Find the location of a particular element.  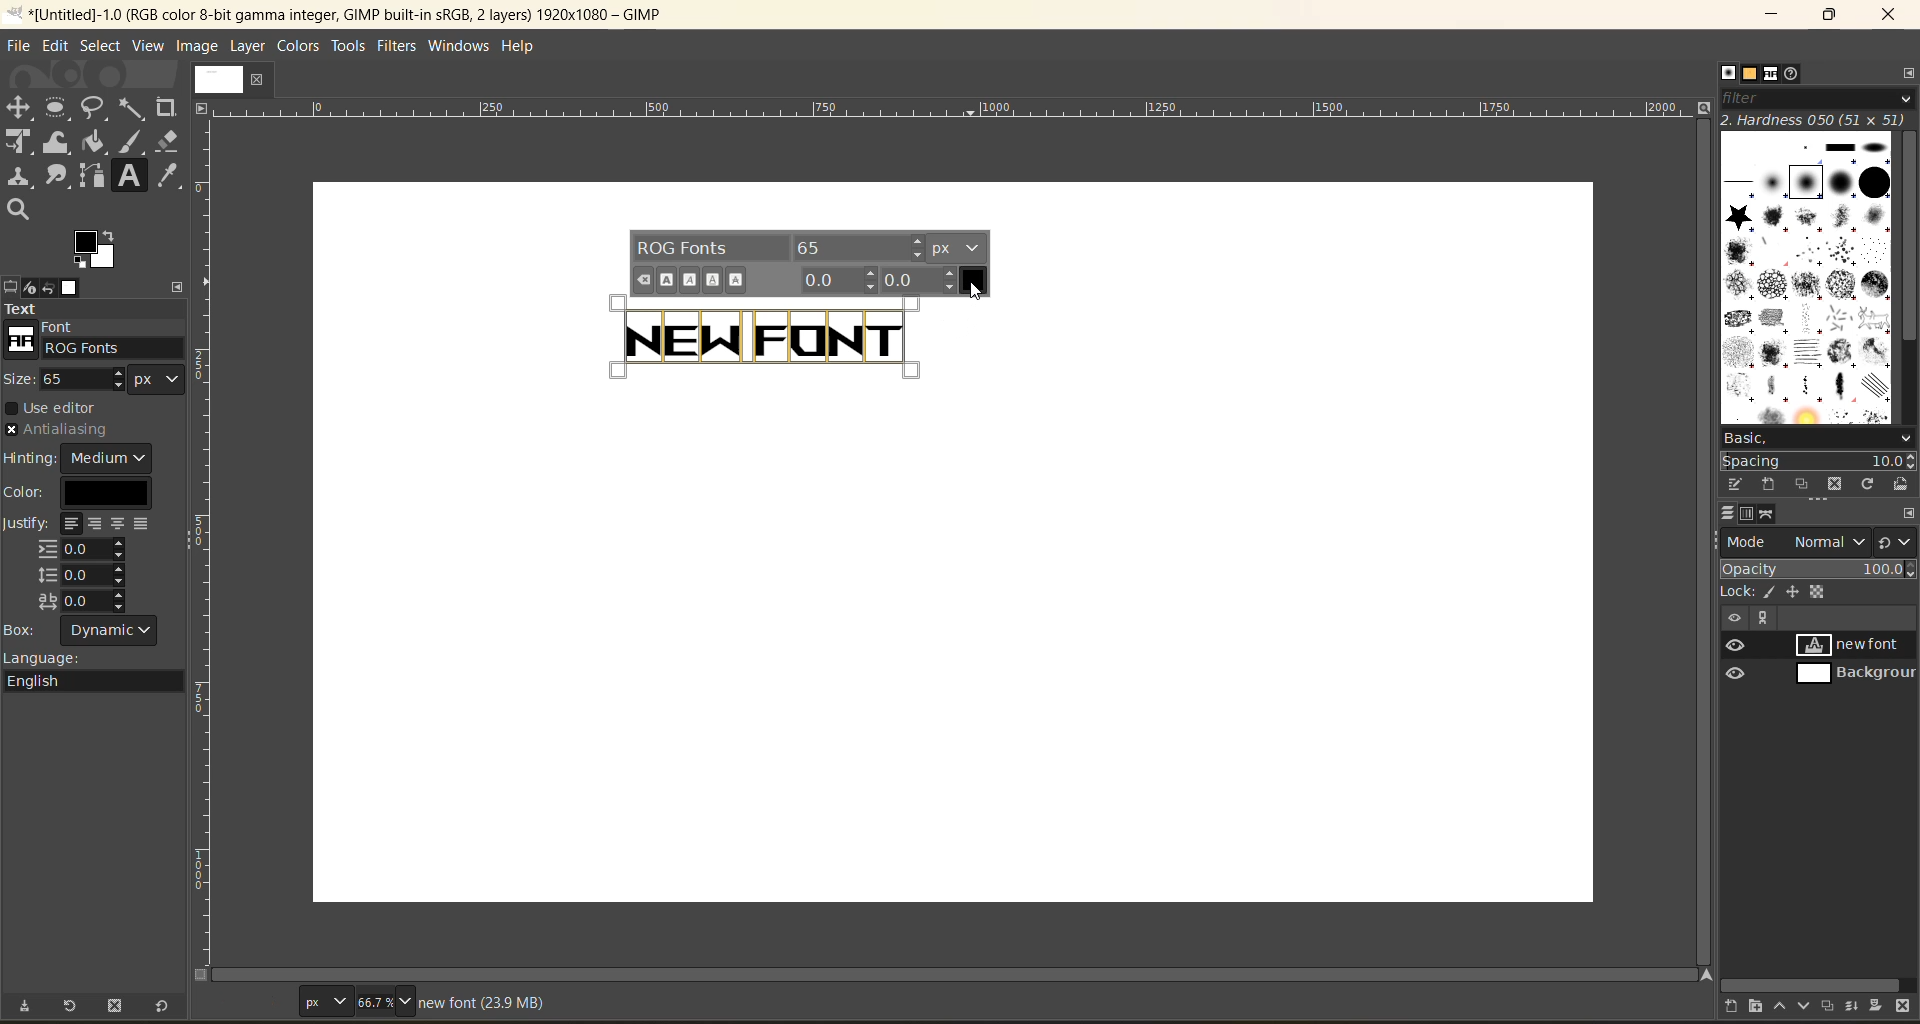

vertical scroll bar is located at coordinates (1908, 240).